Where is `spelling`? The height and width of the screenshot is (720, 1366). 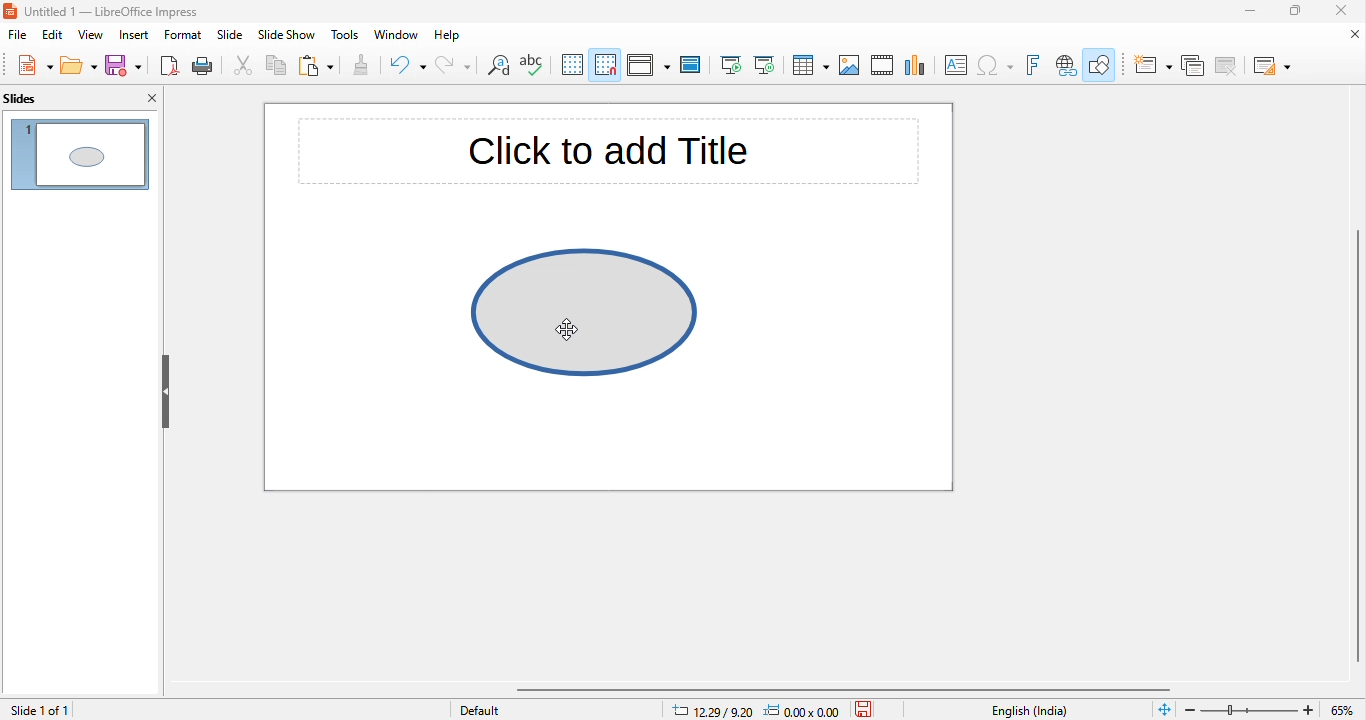
spelling is located at coordinates (538, 67).